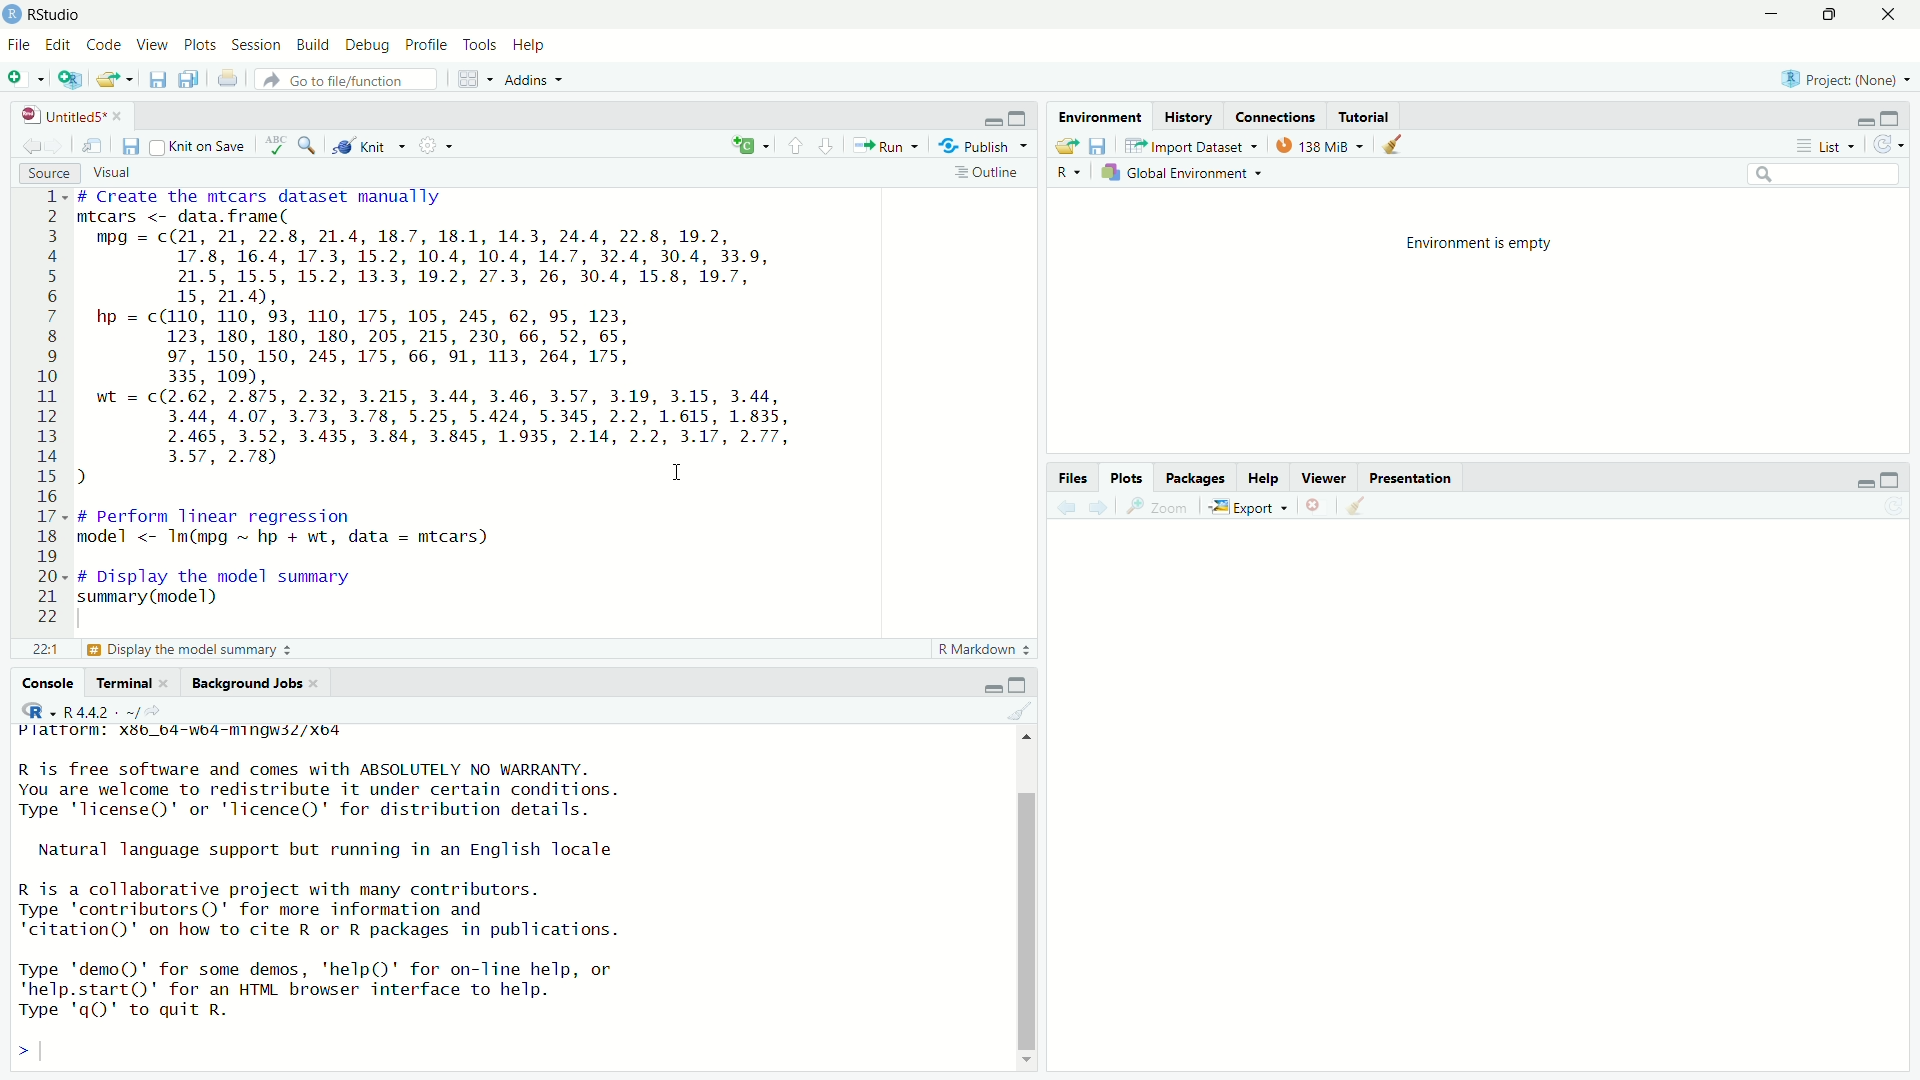  I want to click on Publish, so click(974, 145).